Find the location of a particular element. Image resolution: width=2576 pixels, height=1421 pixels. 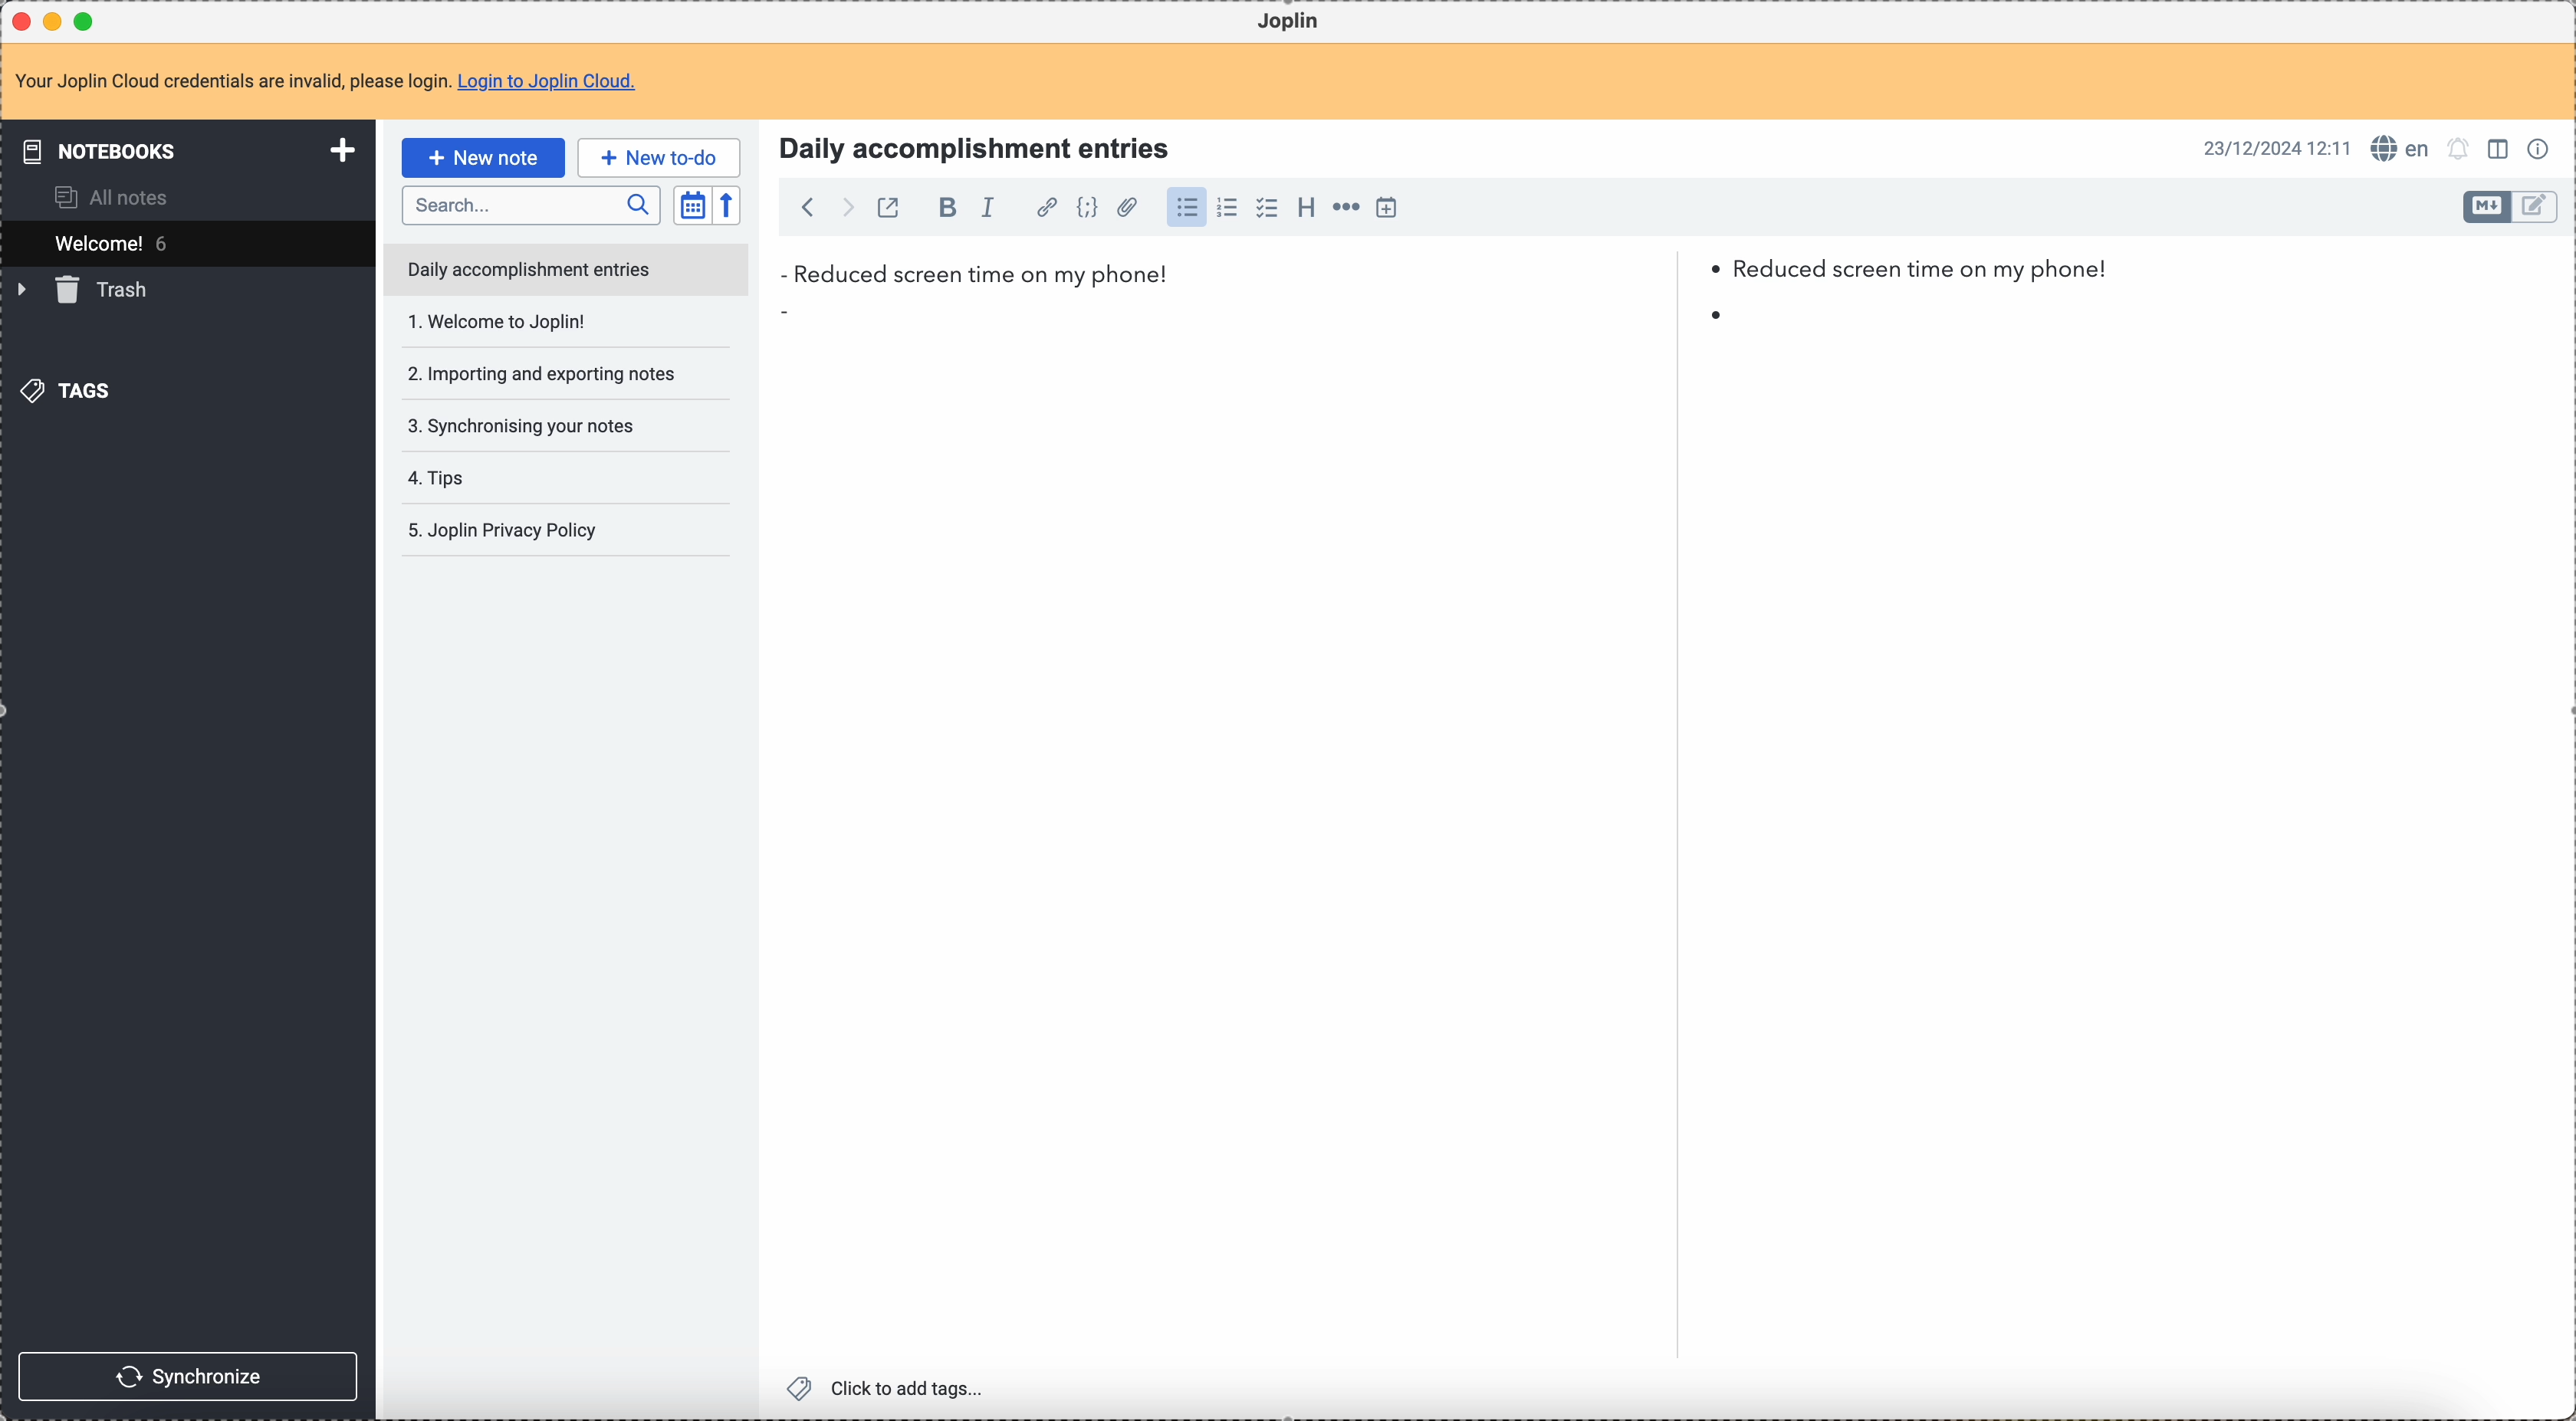

Joplin is located at coordinates (1291, 22).